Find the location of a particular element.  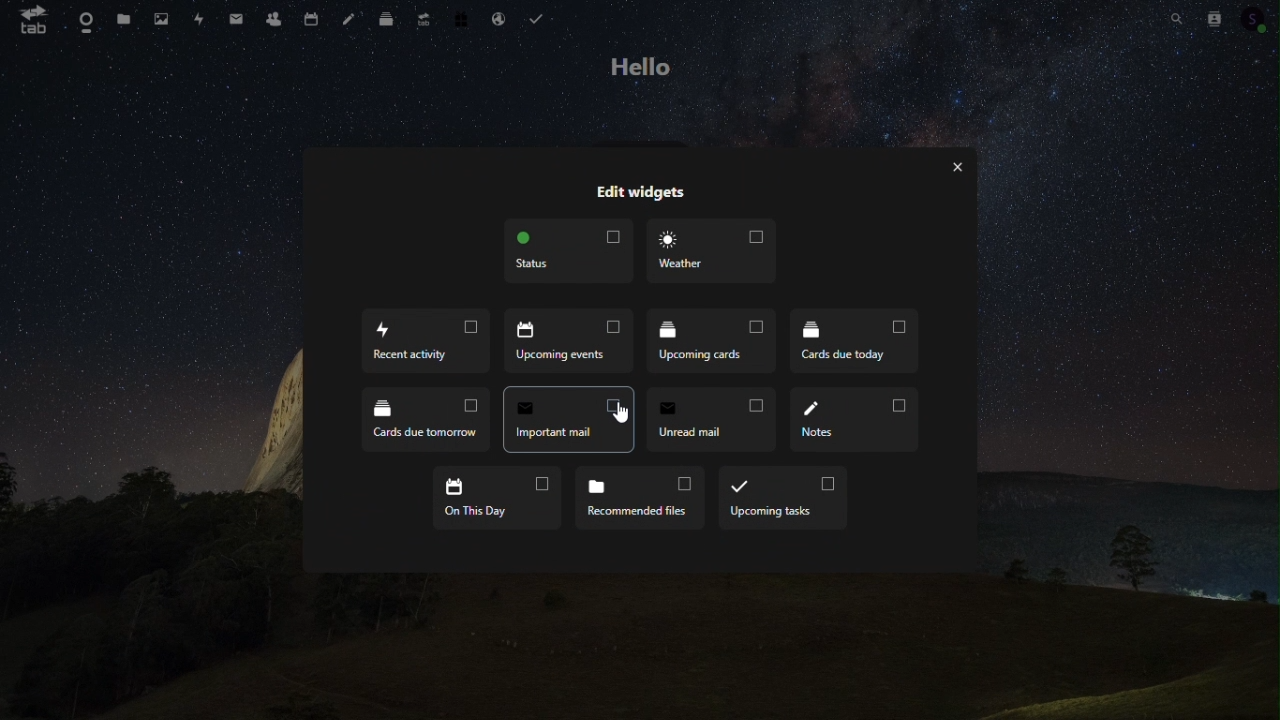

close is located at coordinates (961, 168).